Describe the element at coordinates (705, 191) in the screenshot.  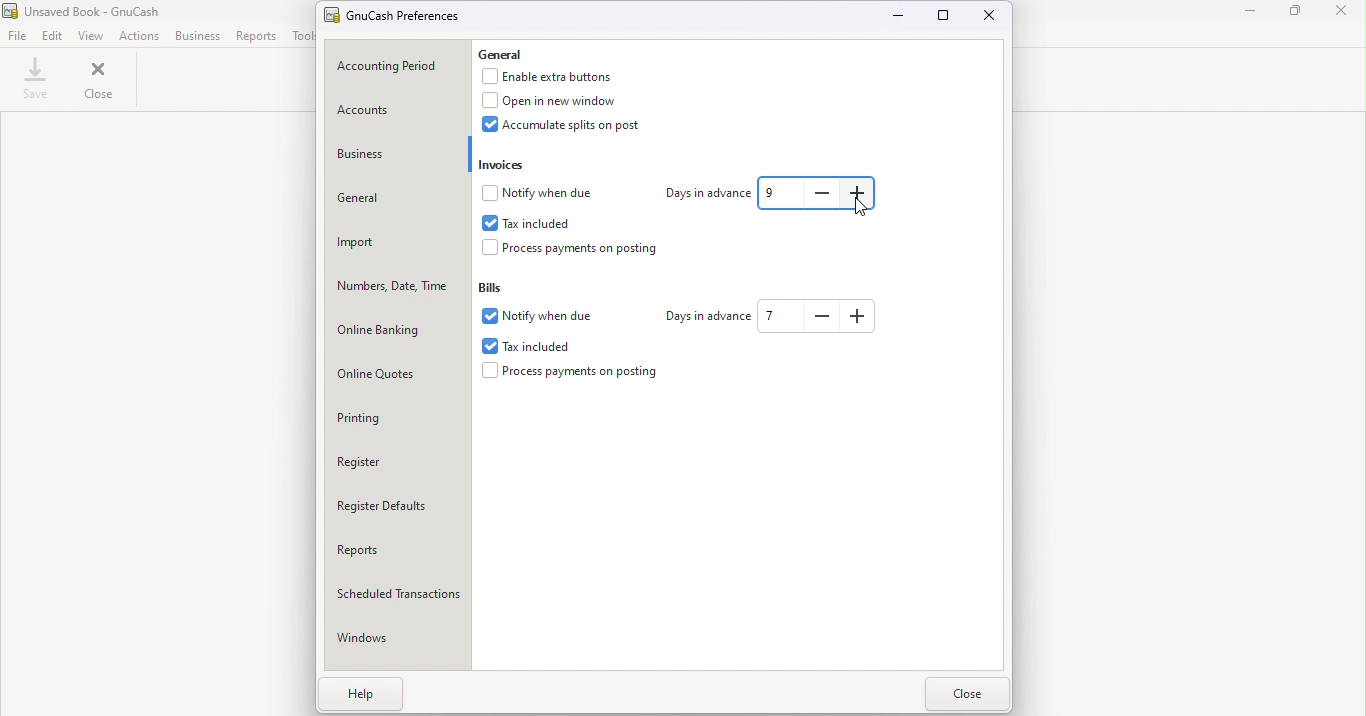
I see `Days in advance` at that location.